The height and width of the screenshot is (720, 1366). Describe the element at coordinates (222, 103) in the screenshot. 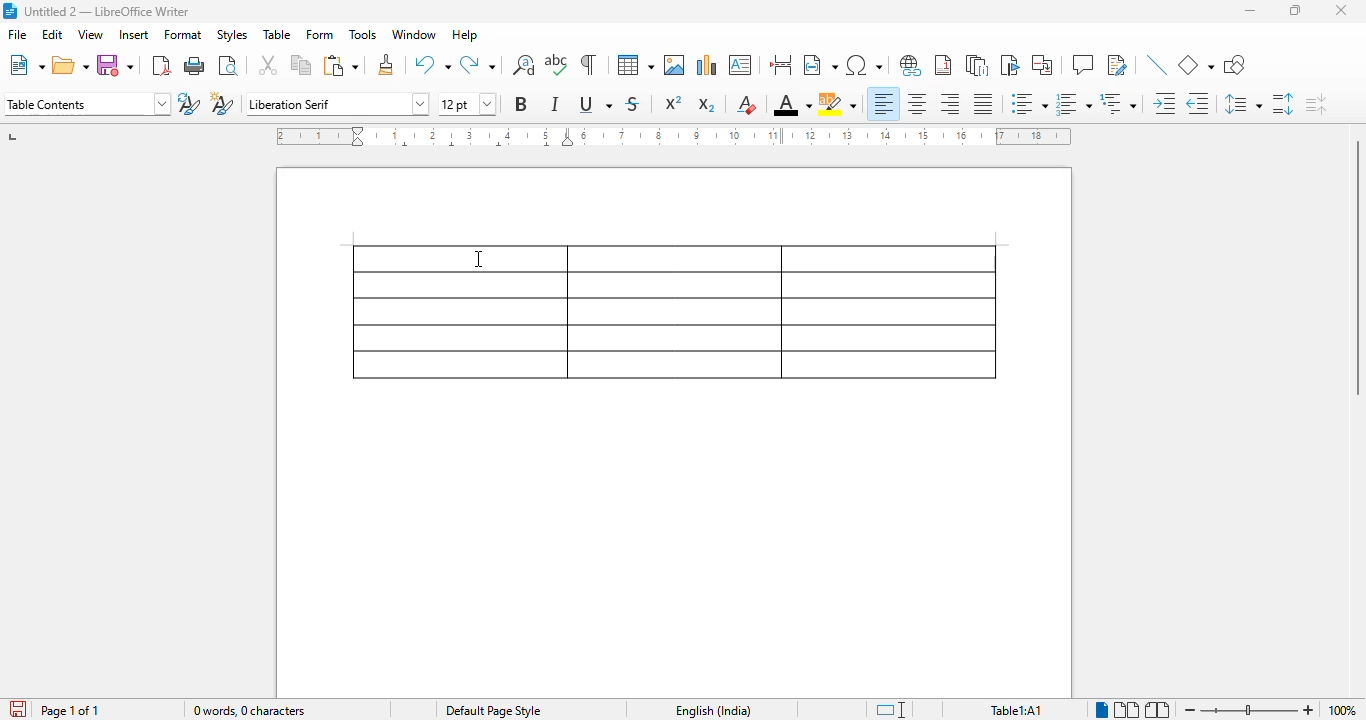

I see `new style from selection` at that location.